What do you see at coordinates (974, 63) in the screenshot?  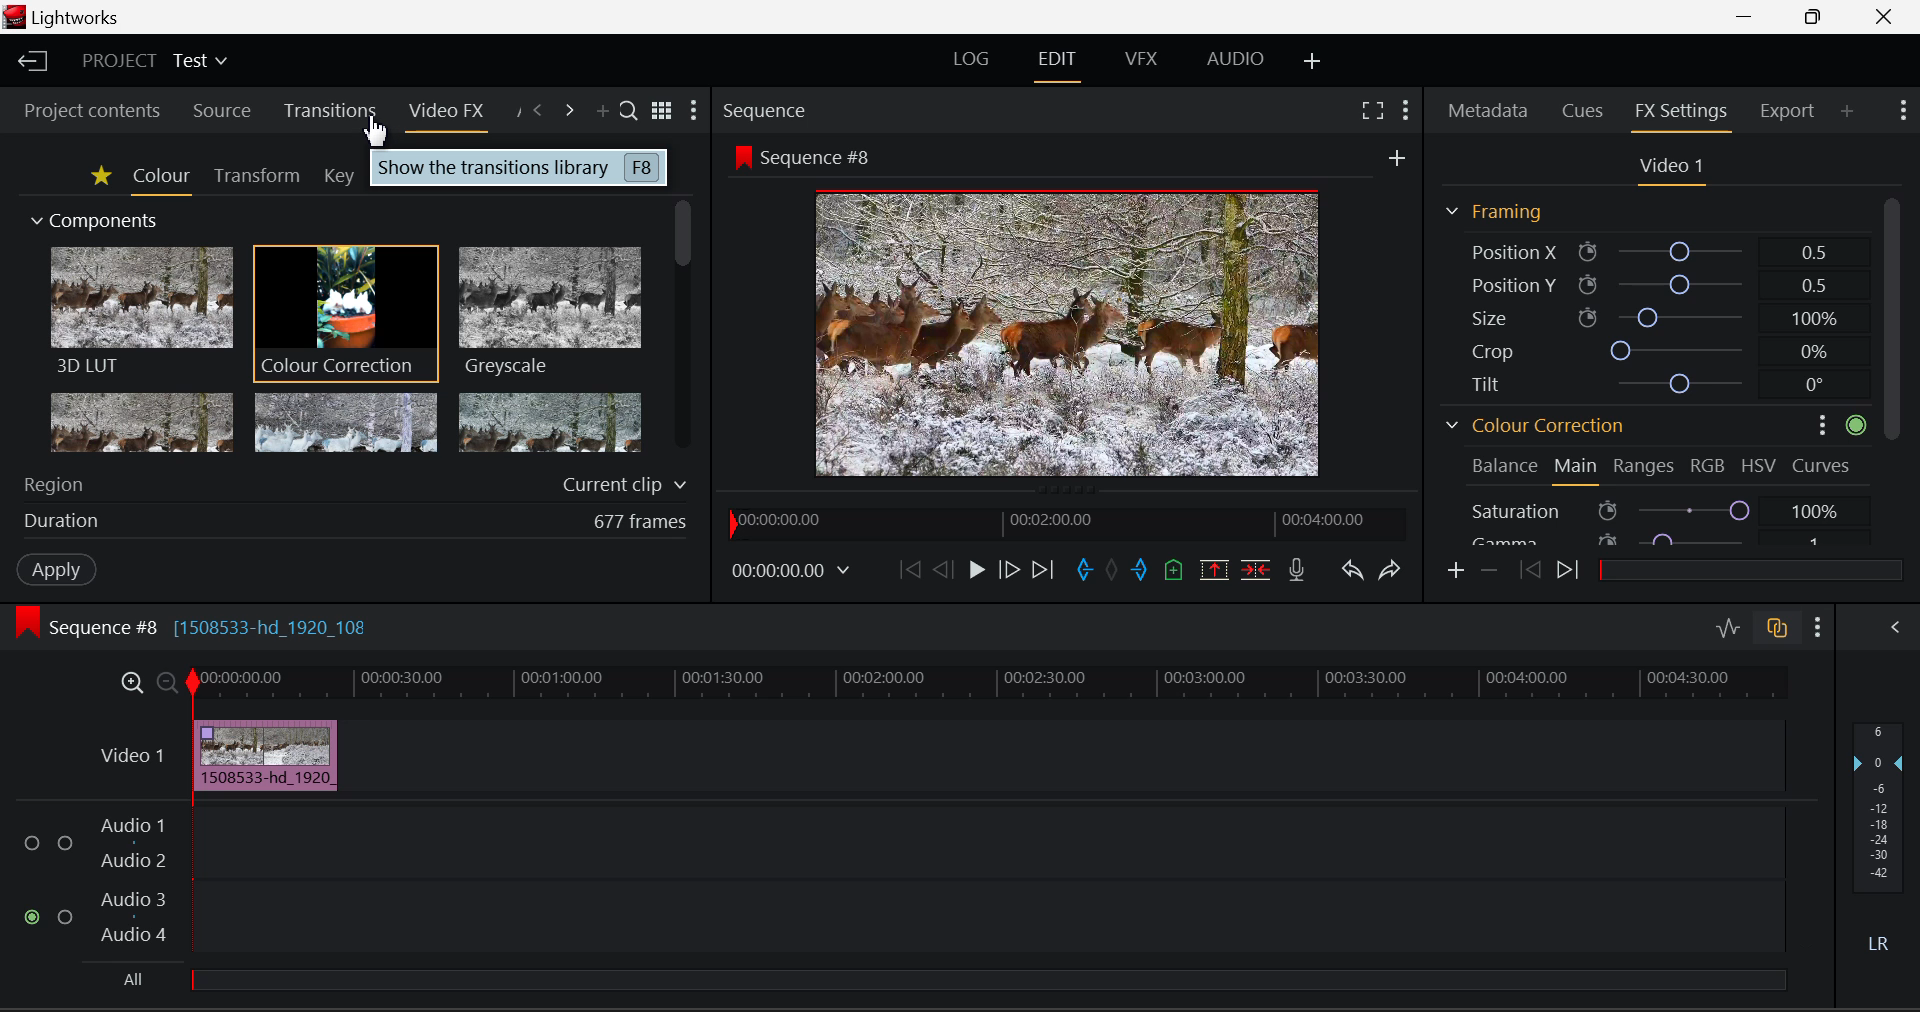 I see `LOG Layout` at bounding box center [974, 63].